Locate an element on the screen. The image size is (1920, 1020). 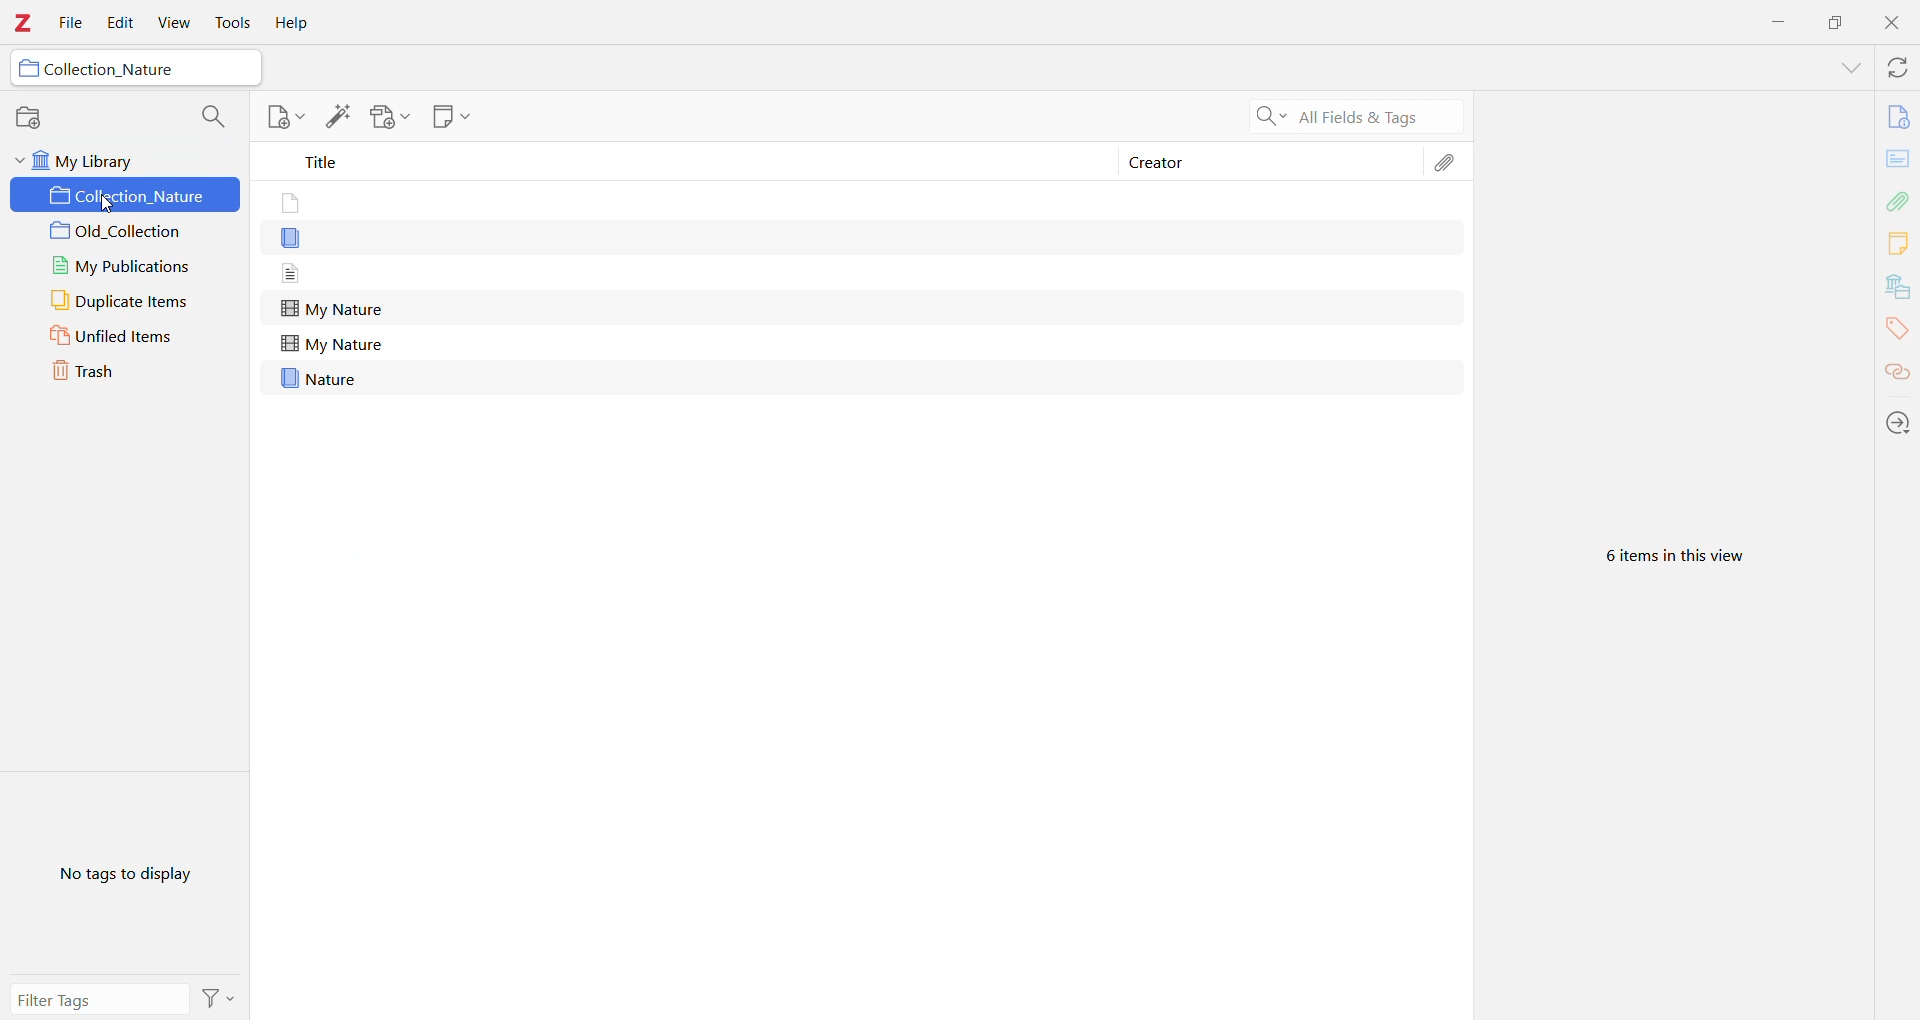
Help is located at coordinates (293, 23).